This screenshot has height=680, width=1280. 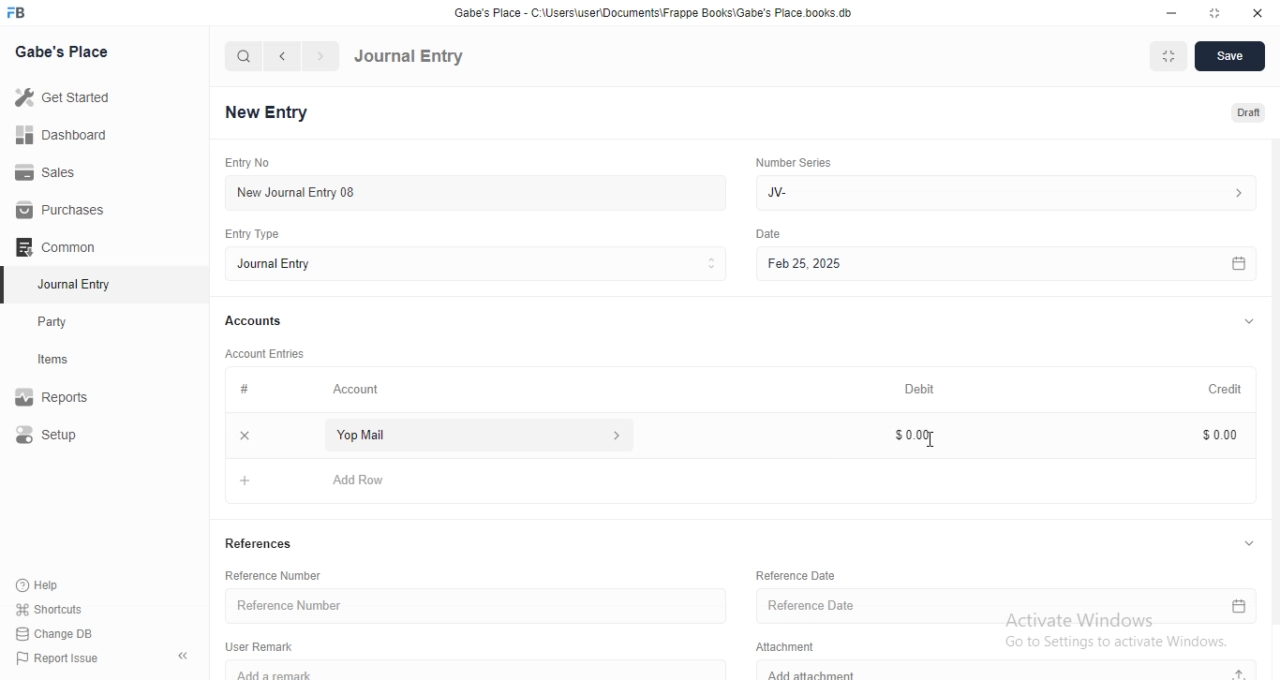 What do you see at coordinates (1238, 111) in the screenshot?
I see `Draft` at bounding box center [1238, 111].